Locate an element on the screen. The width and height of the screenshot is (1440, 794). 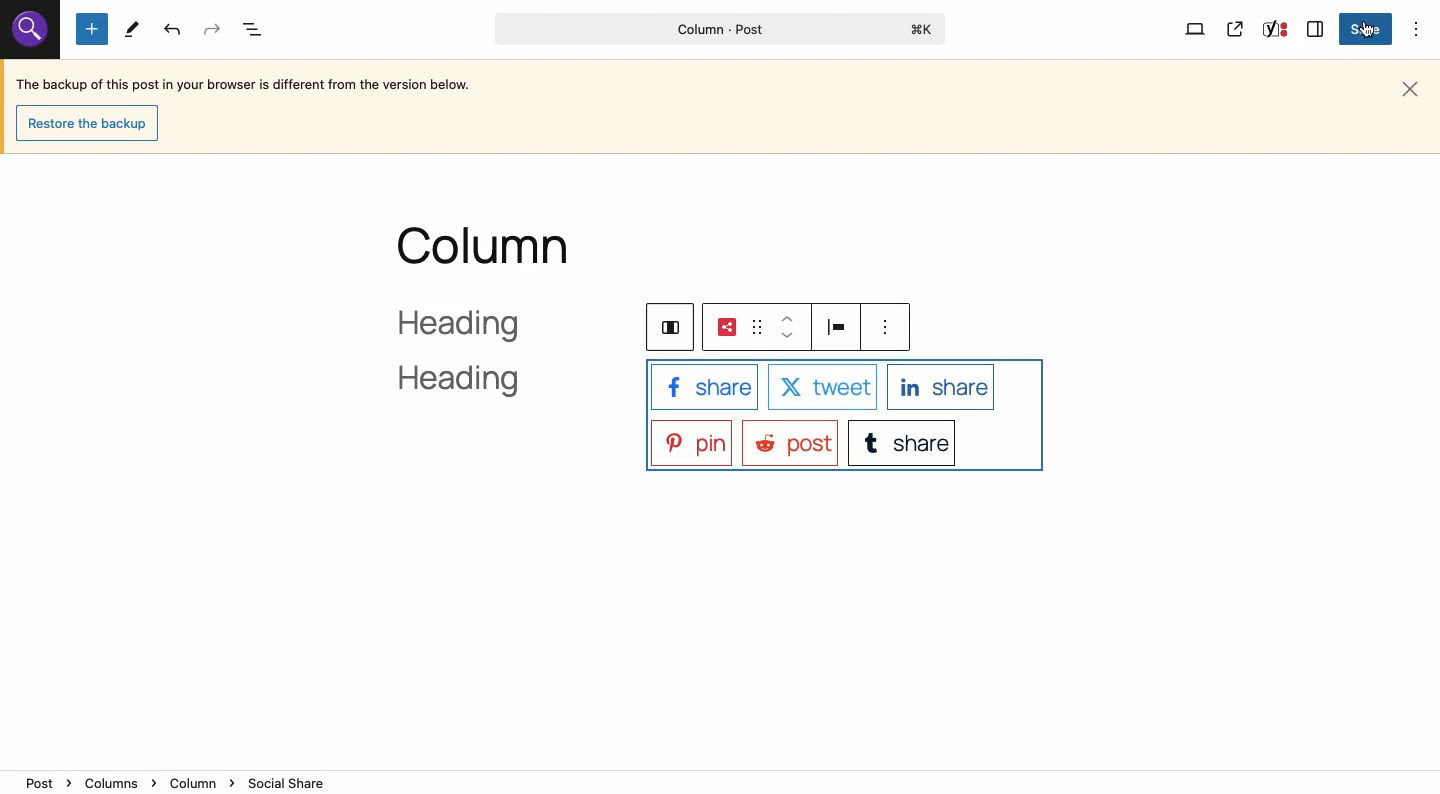
Move up down is located at coordinates (788, 327).